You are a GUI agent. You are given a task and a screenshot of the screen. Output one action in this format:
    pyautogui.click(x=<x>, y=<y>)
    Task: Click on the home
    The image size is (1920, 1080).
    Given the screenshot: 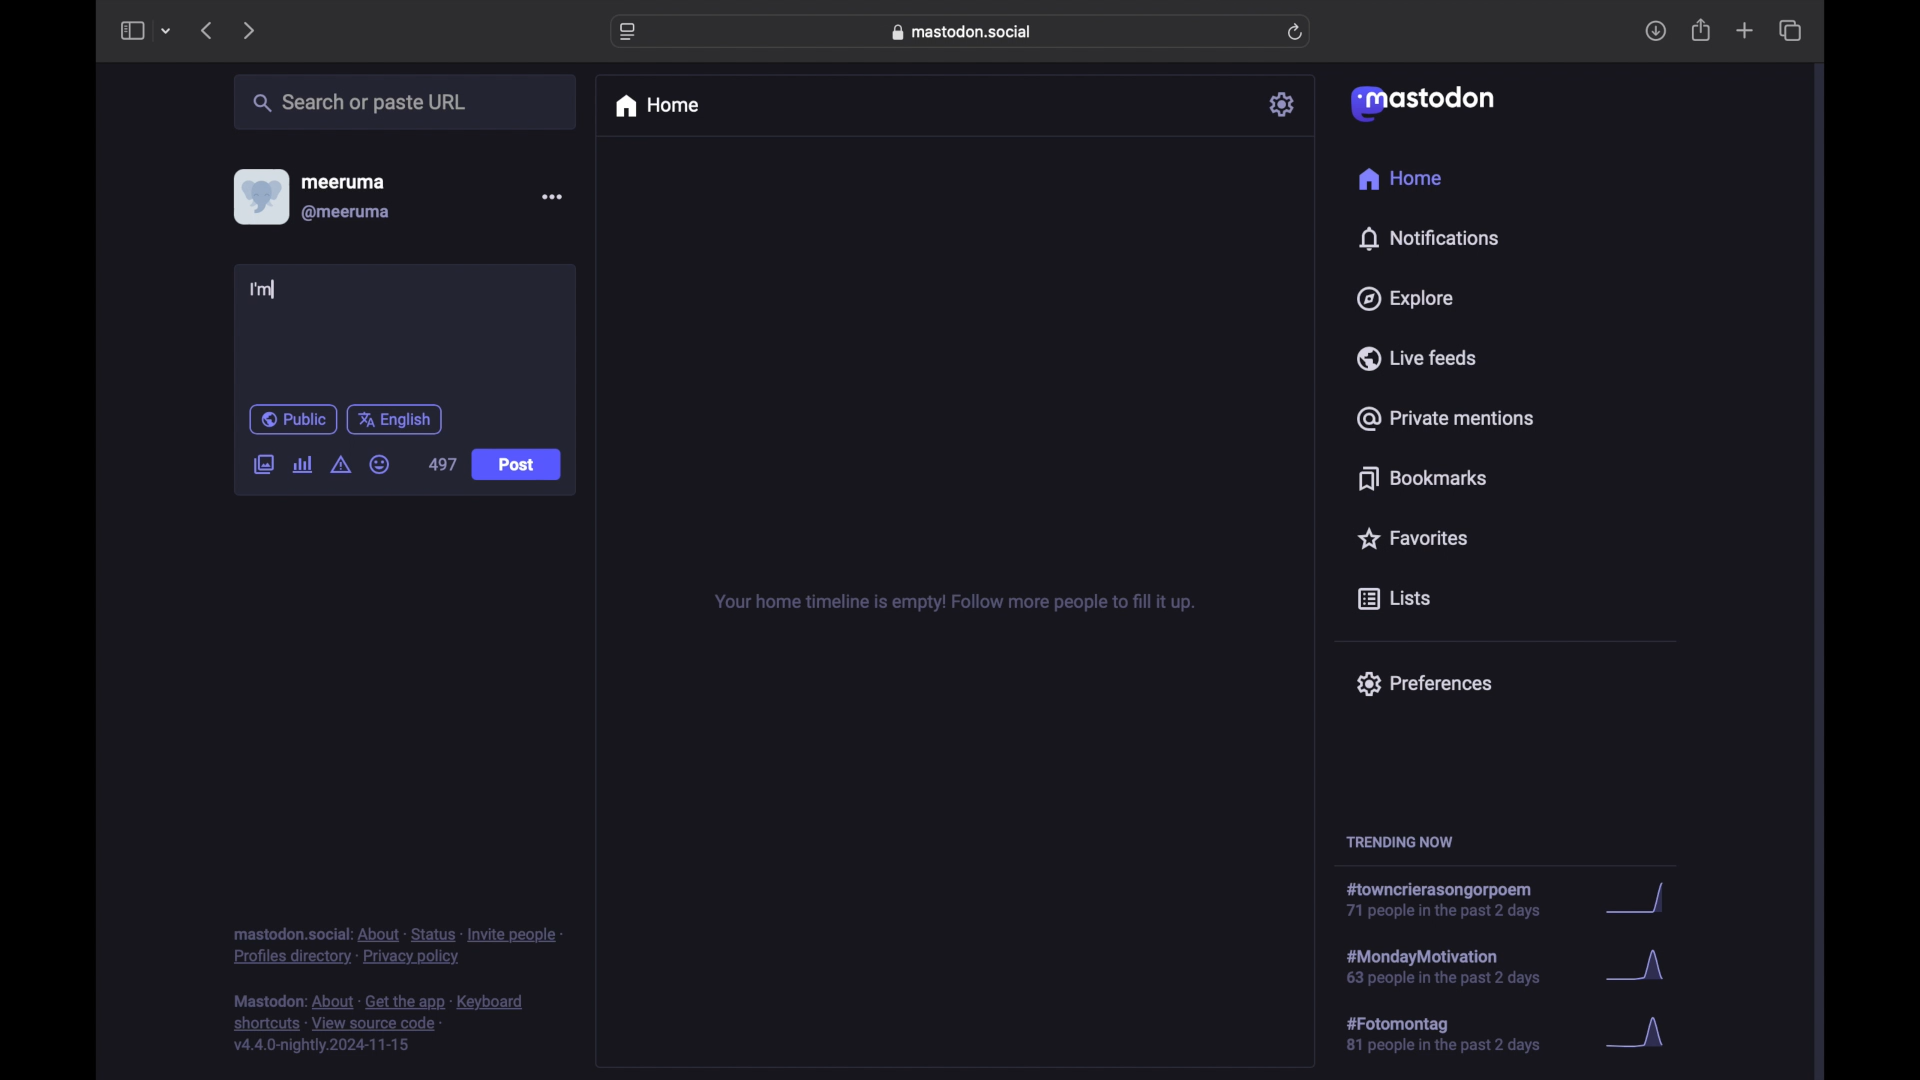 What is the action you would take?
    pyautogui.click(x=1402, y=178)
    